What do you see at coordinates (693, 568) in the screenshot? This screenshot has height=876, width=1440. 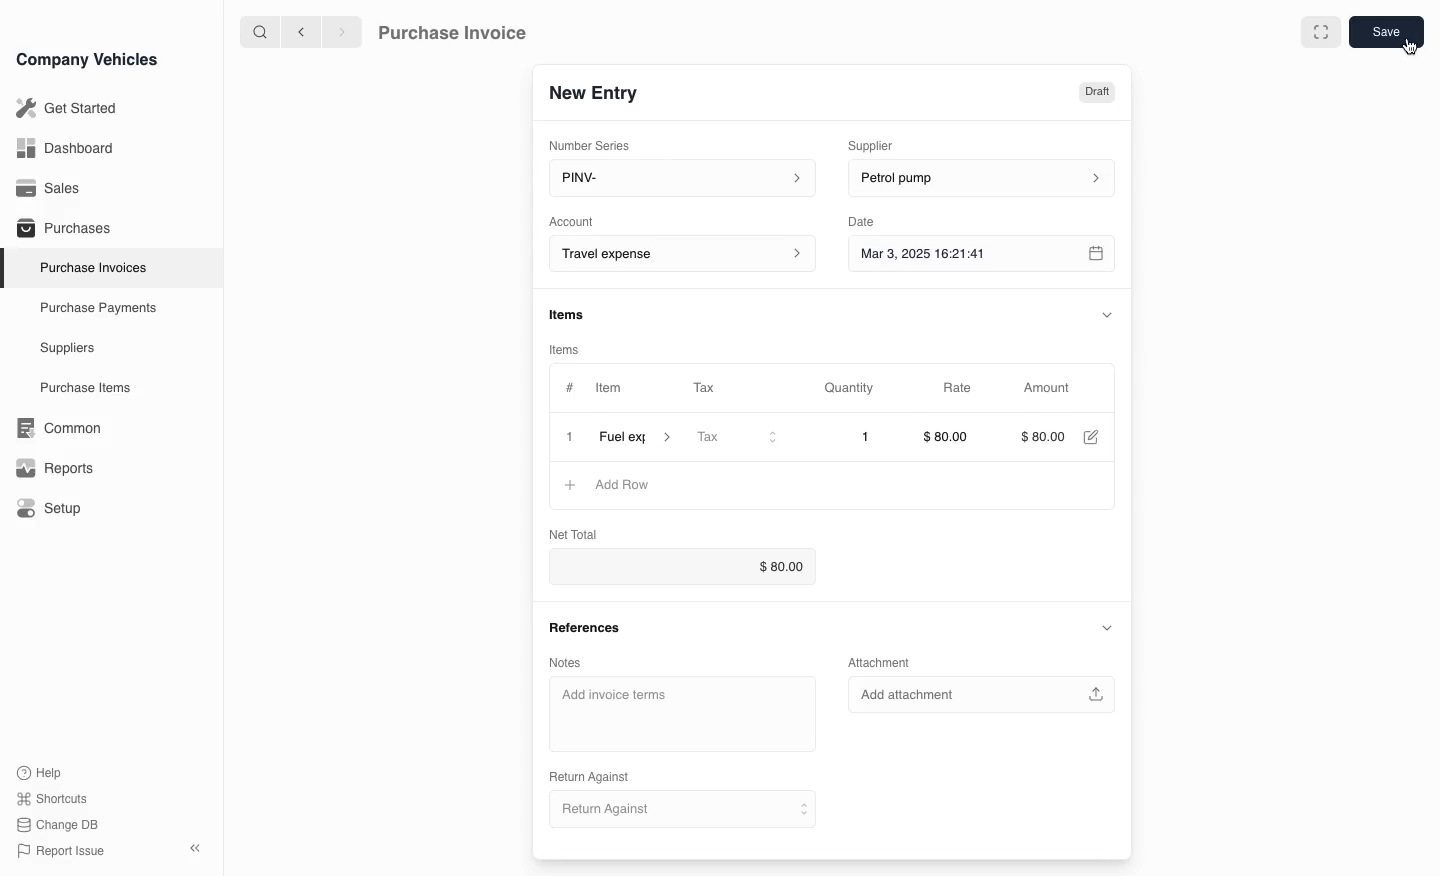 I see `$0.00` at bounding box center [693, 568].